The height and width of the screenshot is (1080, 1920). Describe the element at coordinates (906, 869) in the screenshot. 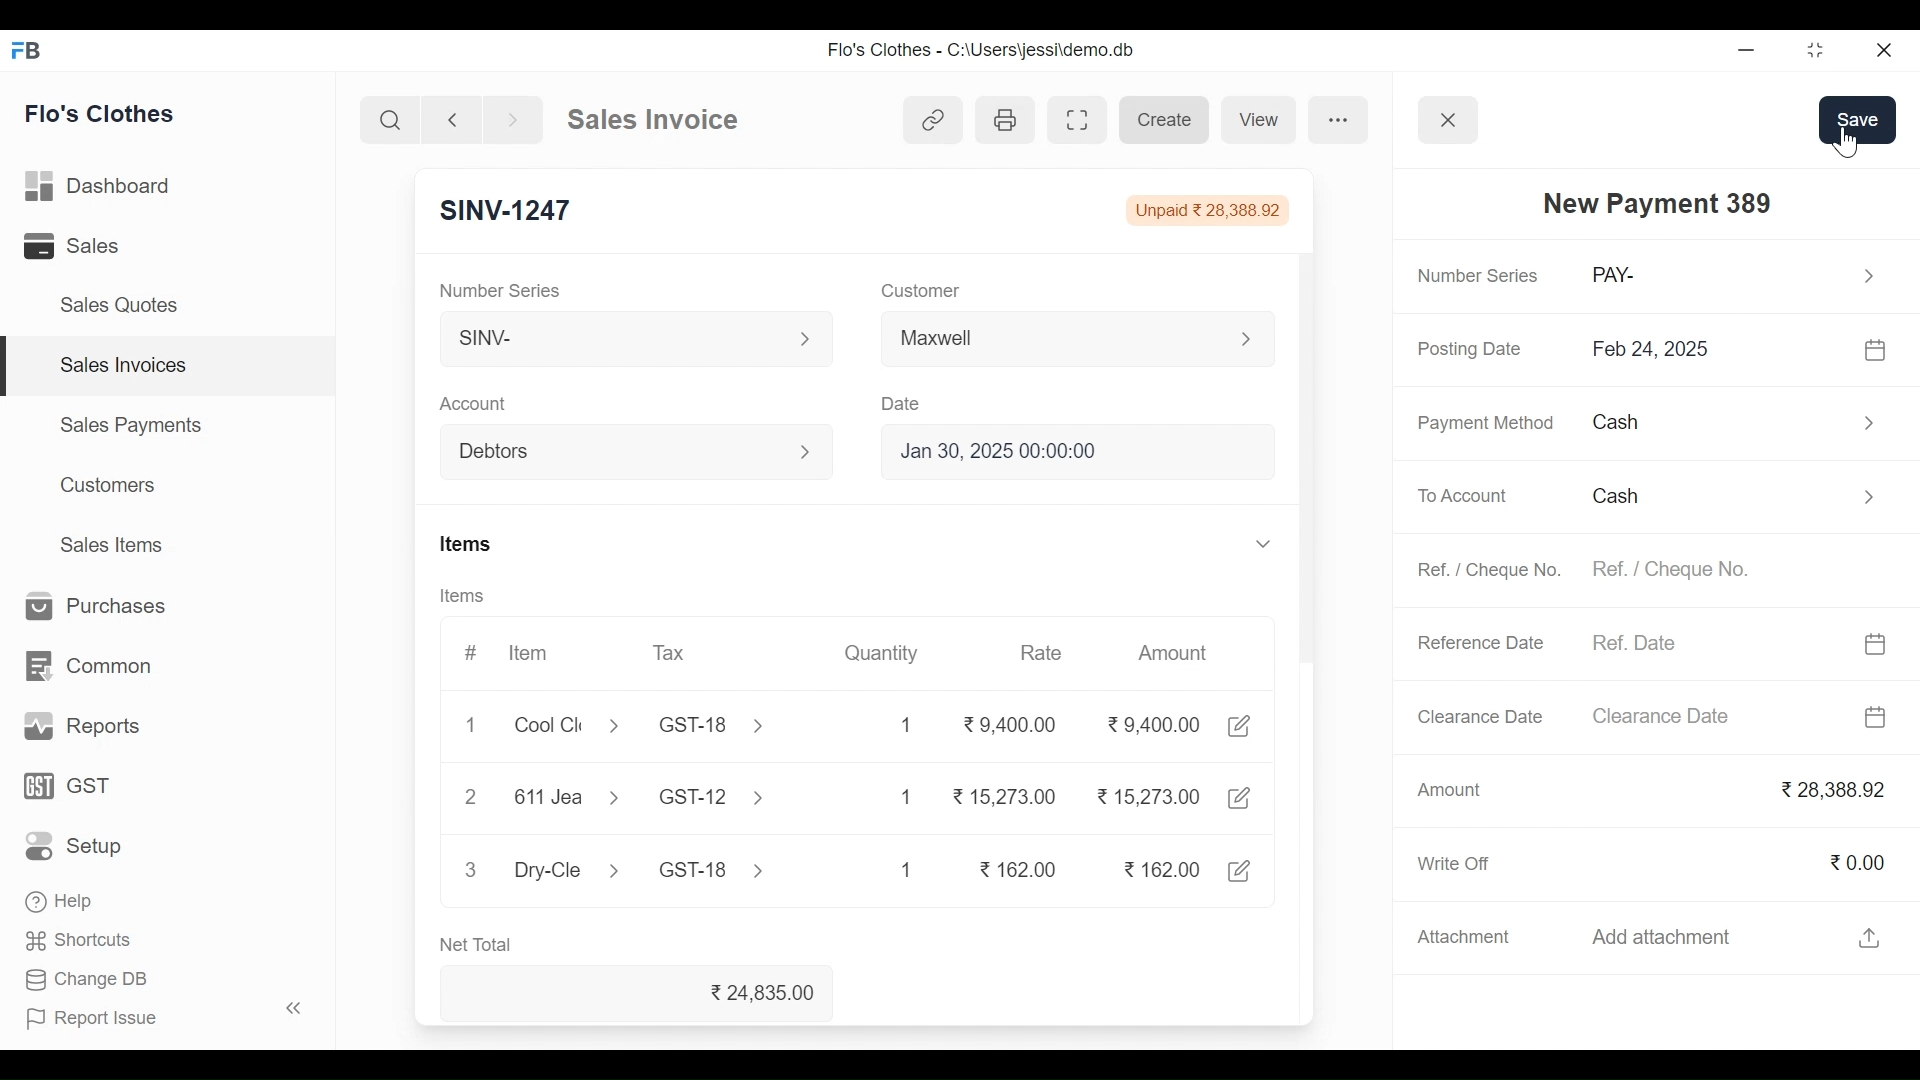

I see `1` at that location.